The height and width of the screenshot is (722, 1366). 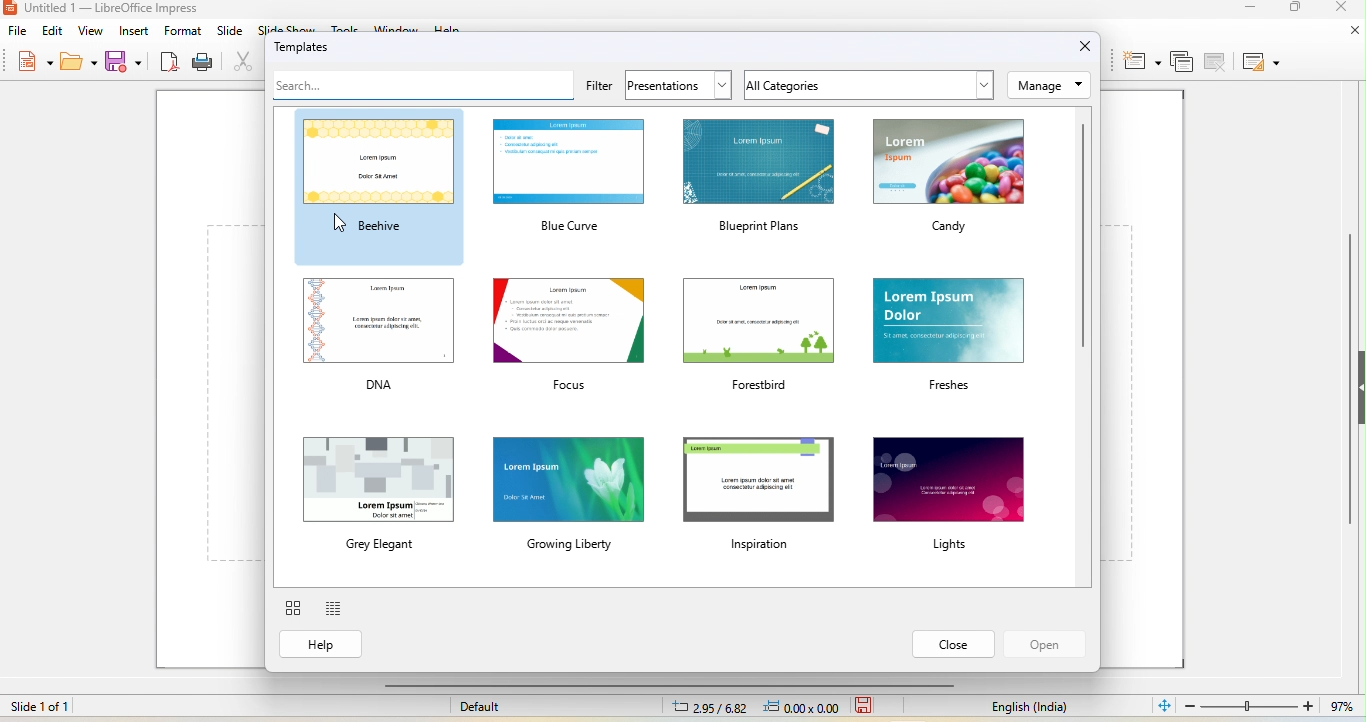 I want to click on 97% (zoom), so click(x=1267, y=707).